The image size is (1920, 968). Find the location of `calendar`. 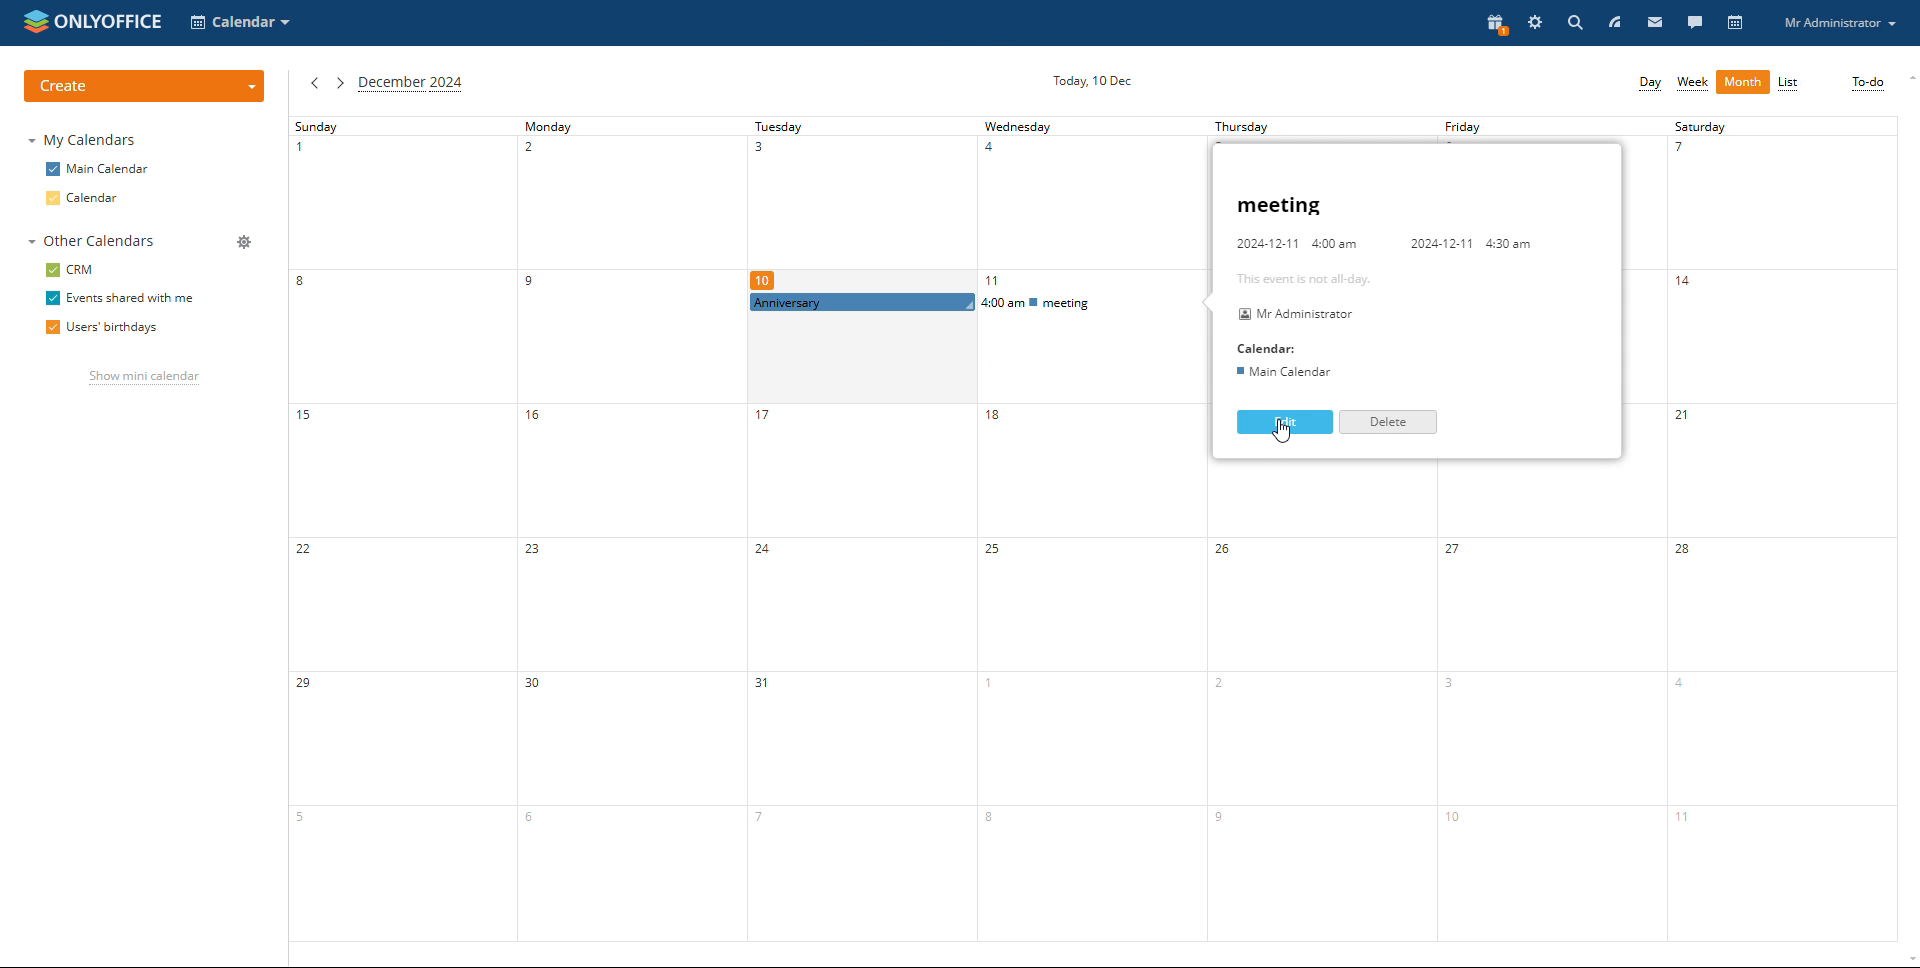

calendar is located at coordinates (1269, 348).